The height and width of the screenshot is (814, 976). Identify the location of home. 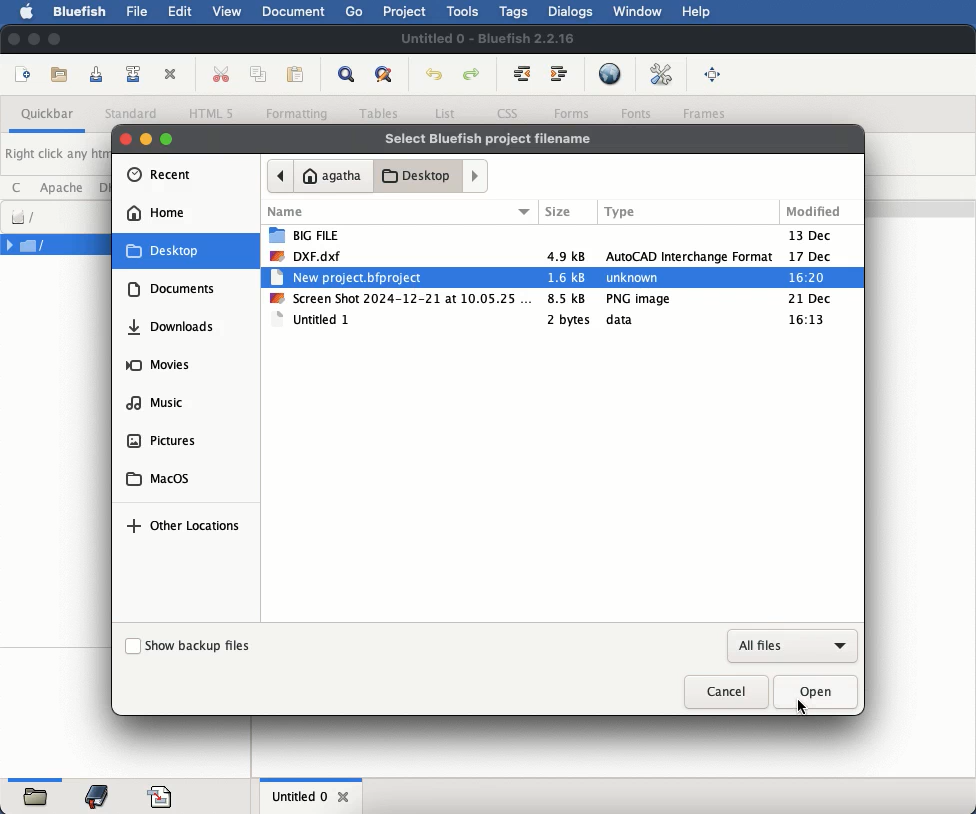
(156, 213).